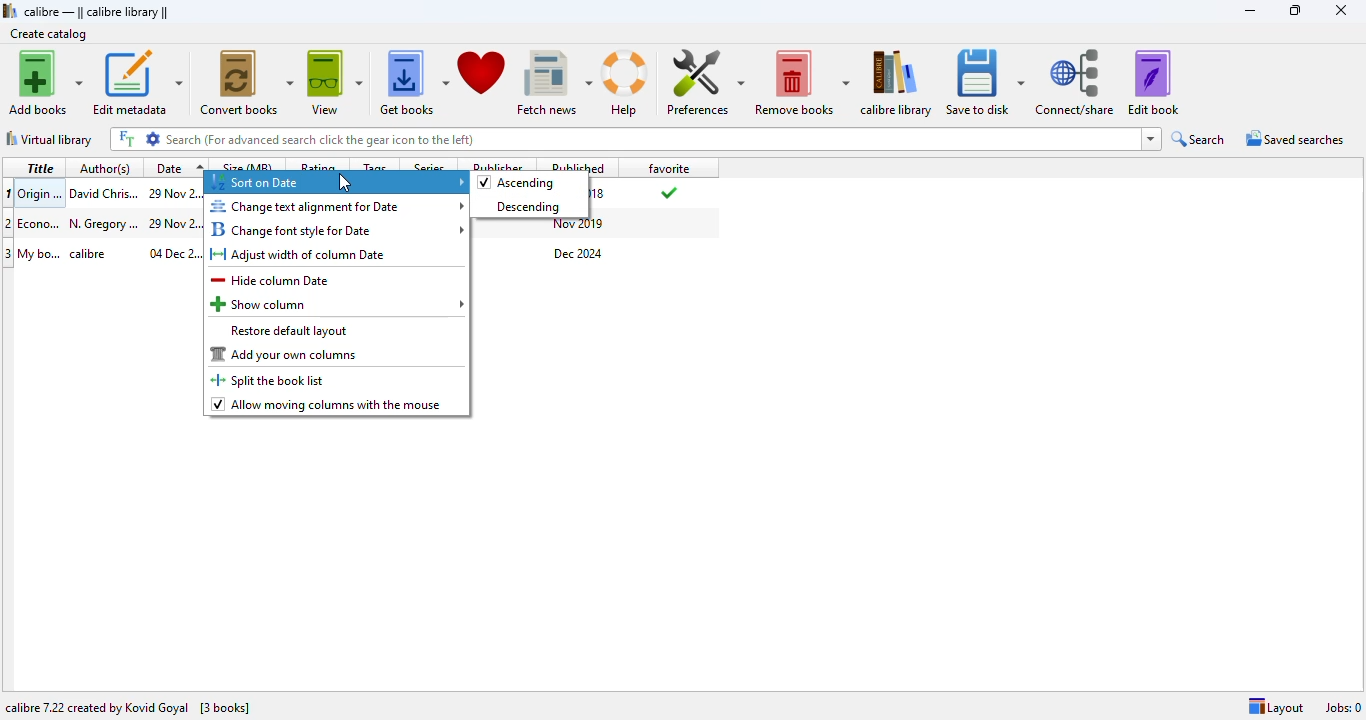 The height and width of the screenshot is (720, 1366). What do you see at coordinates (338, 206) in the screenshot?
I see `change text alignment for date` at bounding box center [338, 206].